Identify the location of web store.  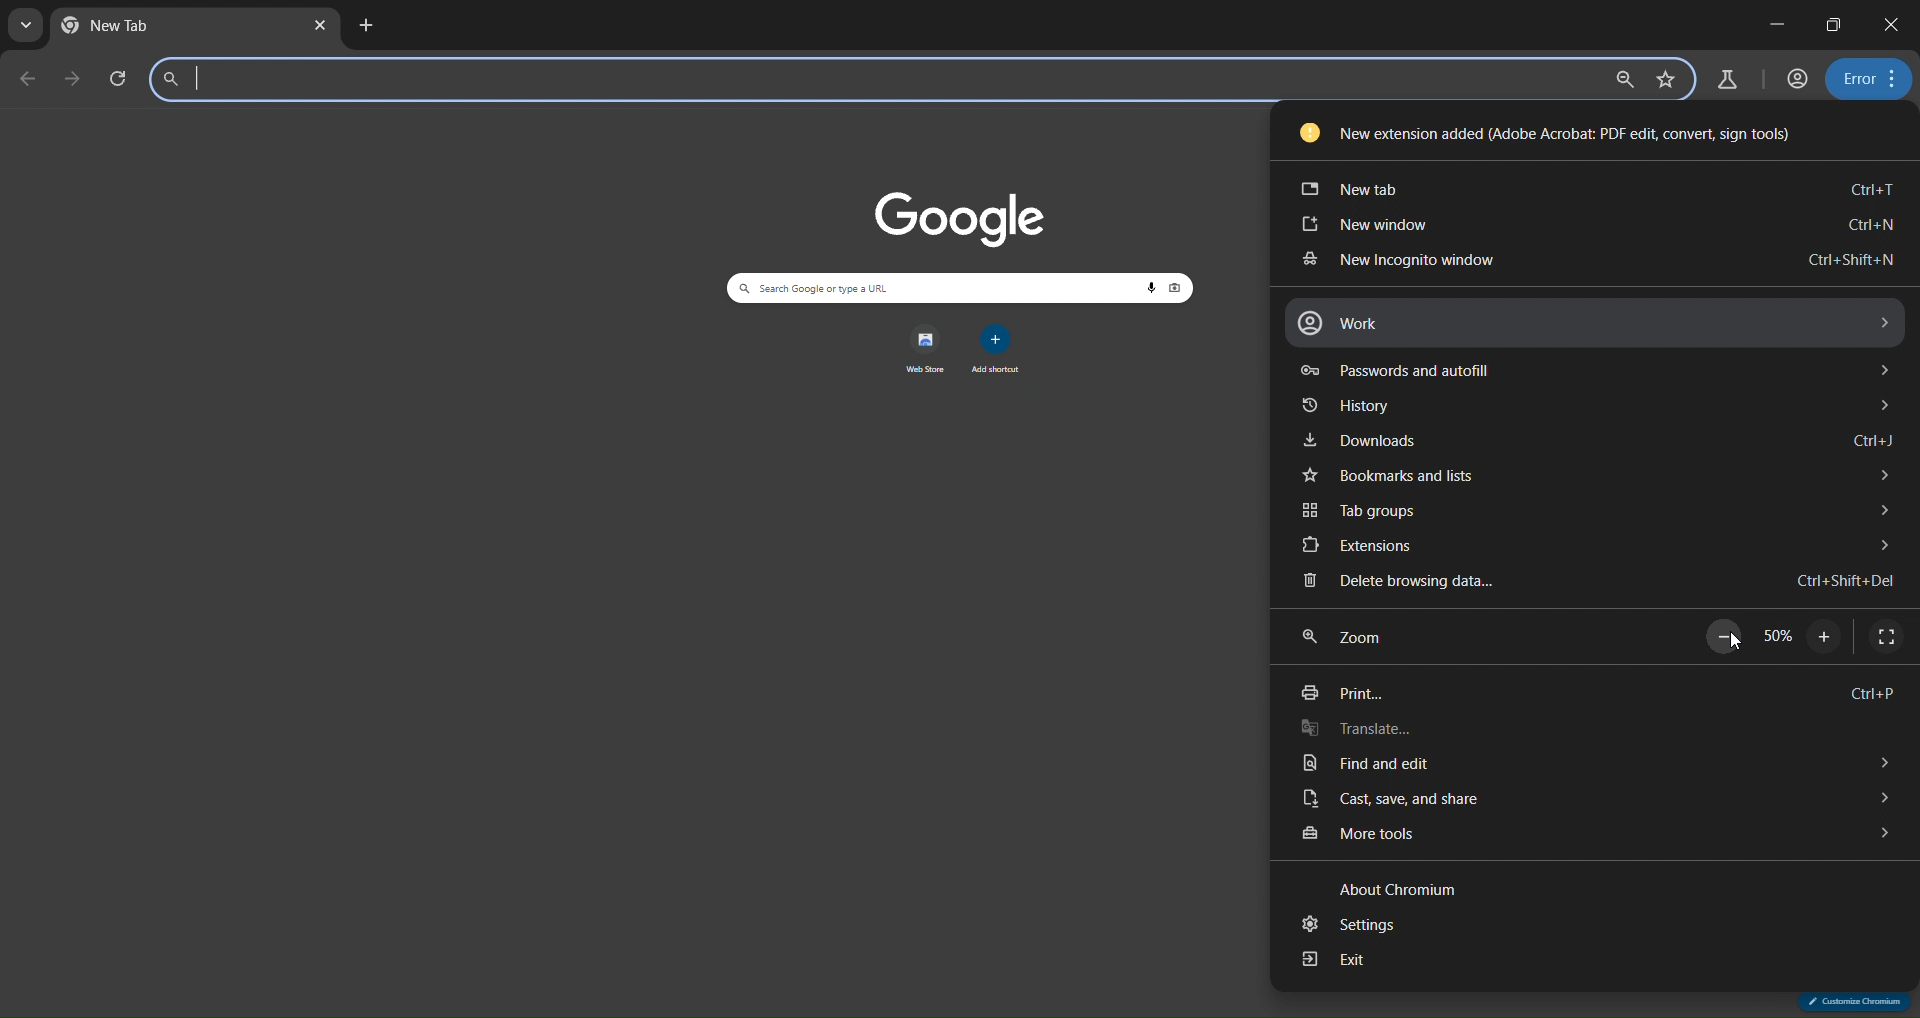
(929, 349).